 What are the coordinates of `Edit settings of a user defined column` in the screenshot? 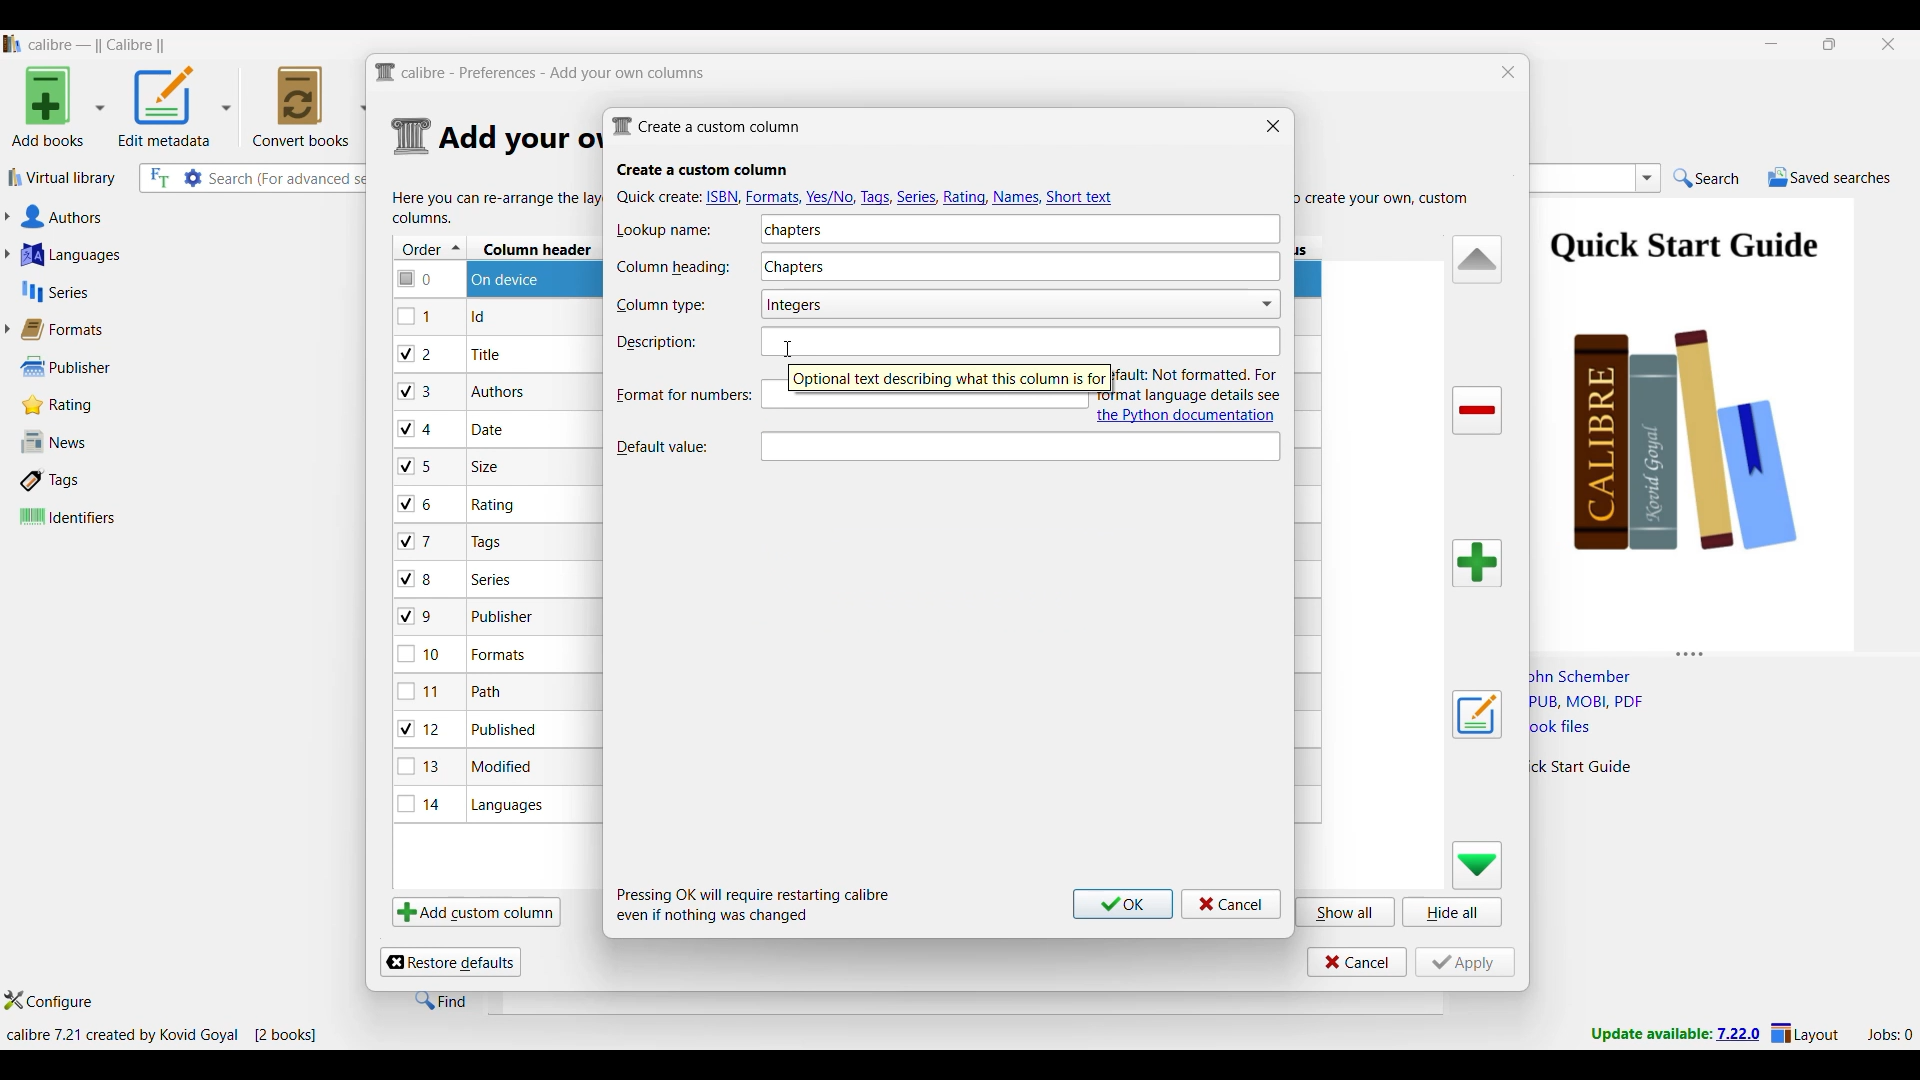 It's located at (1477, 715).